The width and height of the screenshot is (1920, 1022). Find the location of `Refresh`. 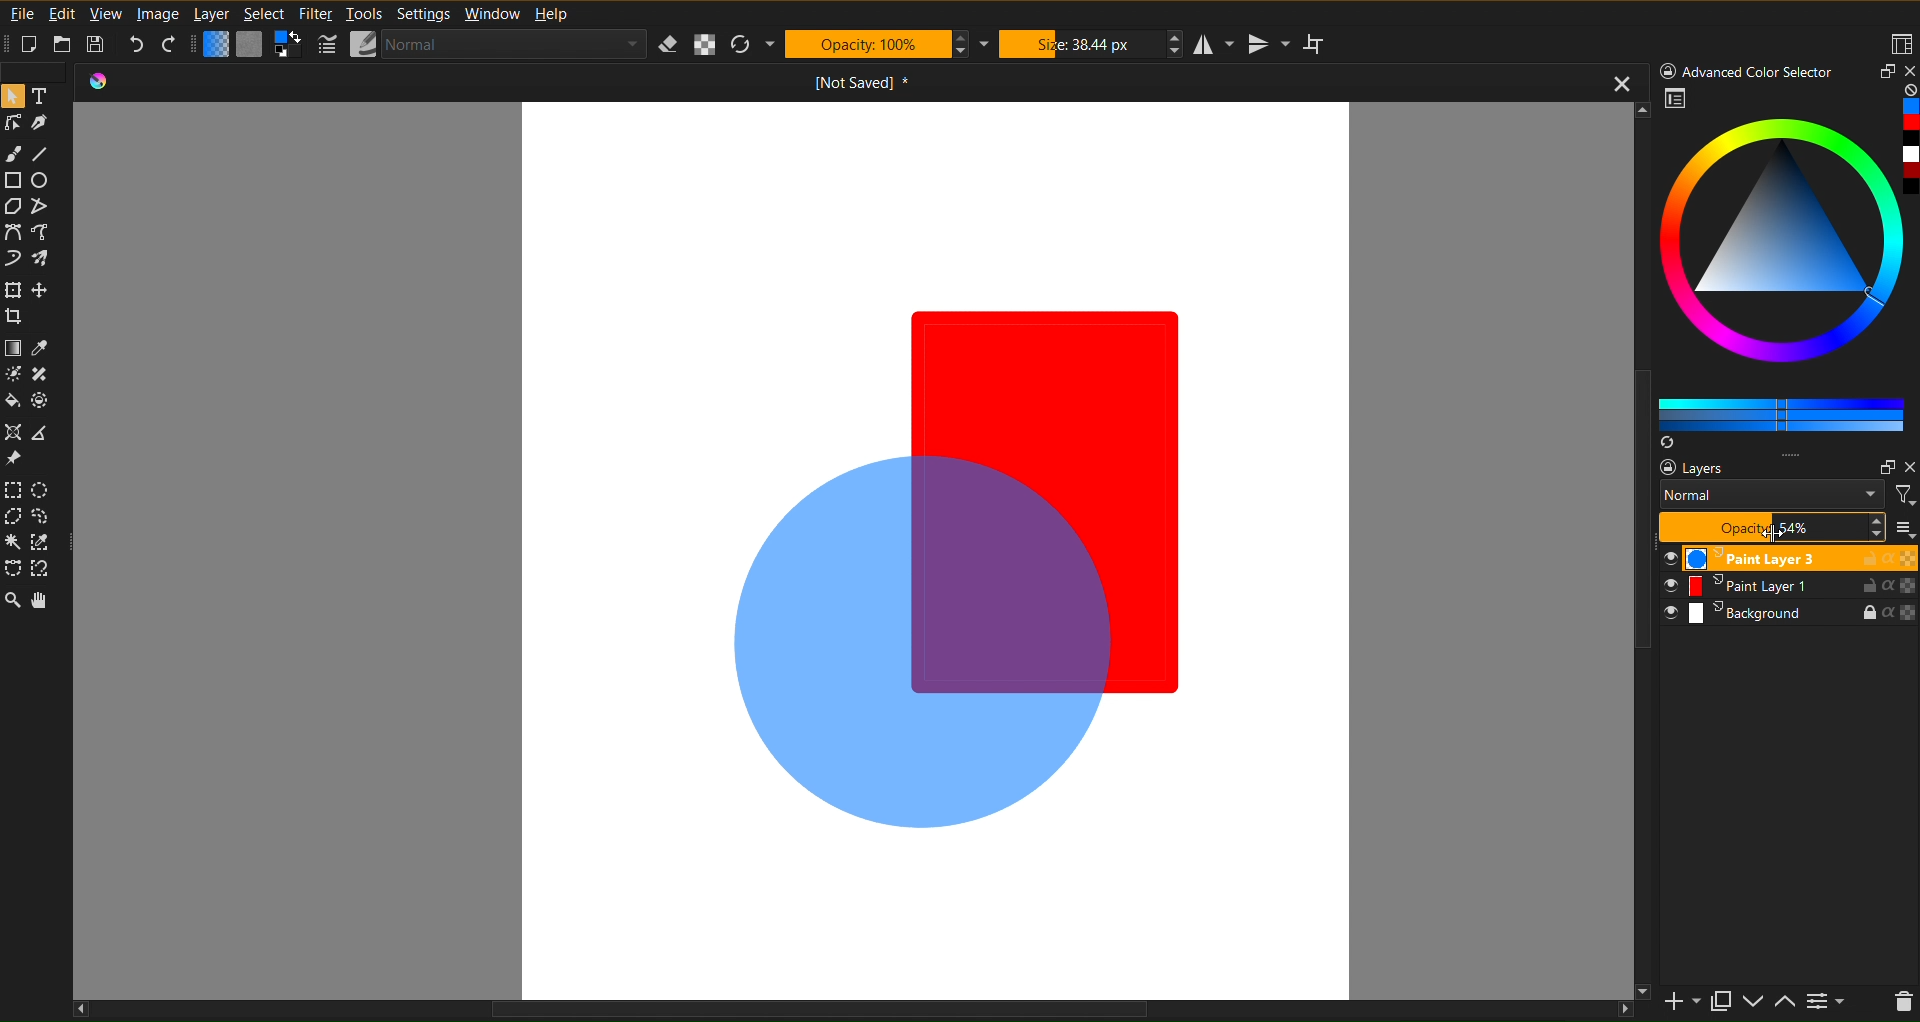

Refresh is located at coordinates (746, 44).